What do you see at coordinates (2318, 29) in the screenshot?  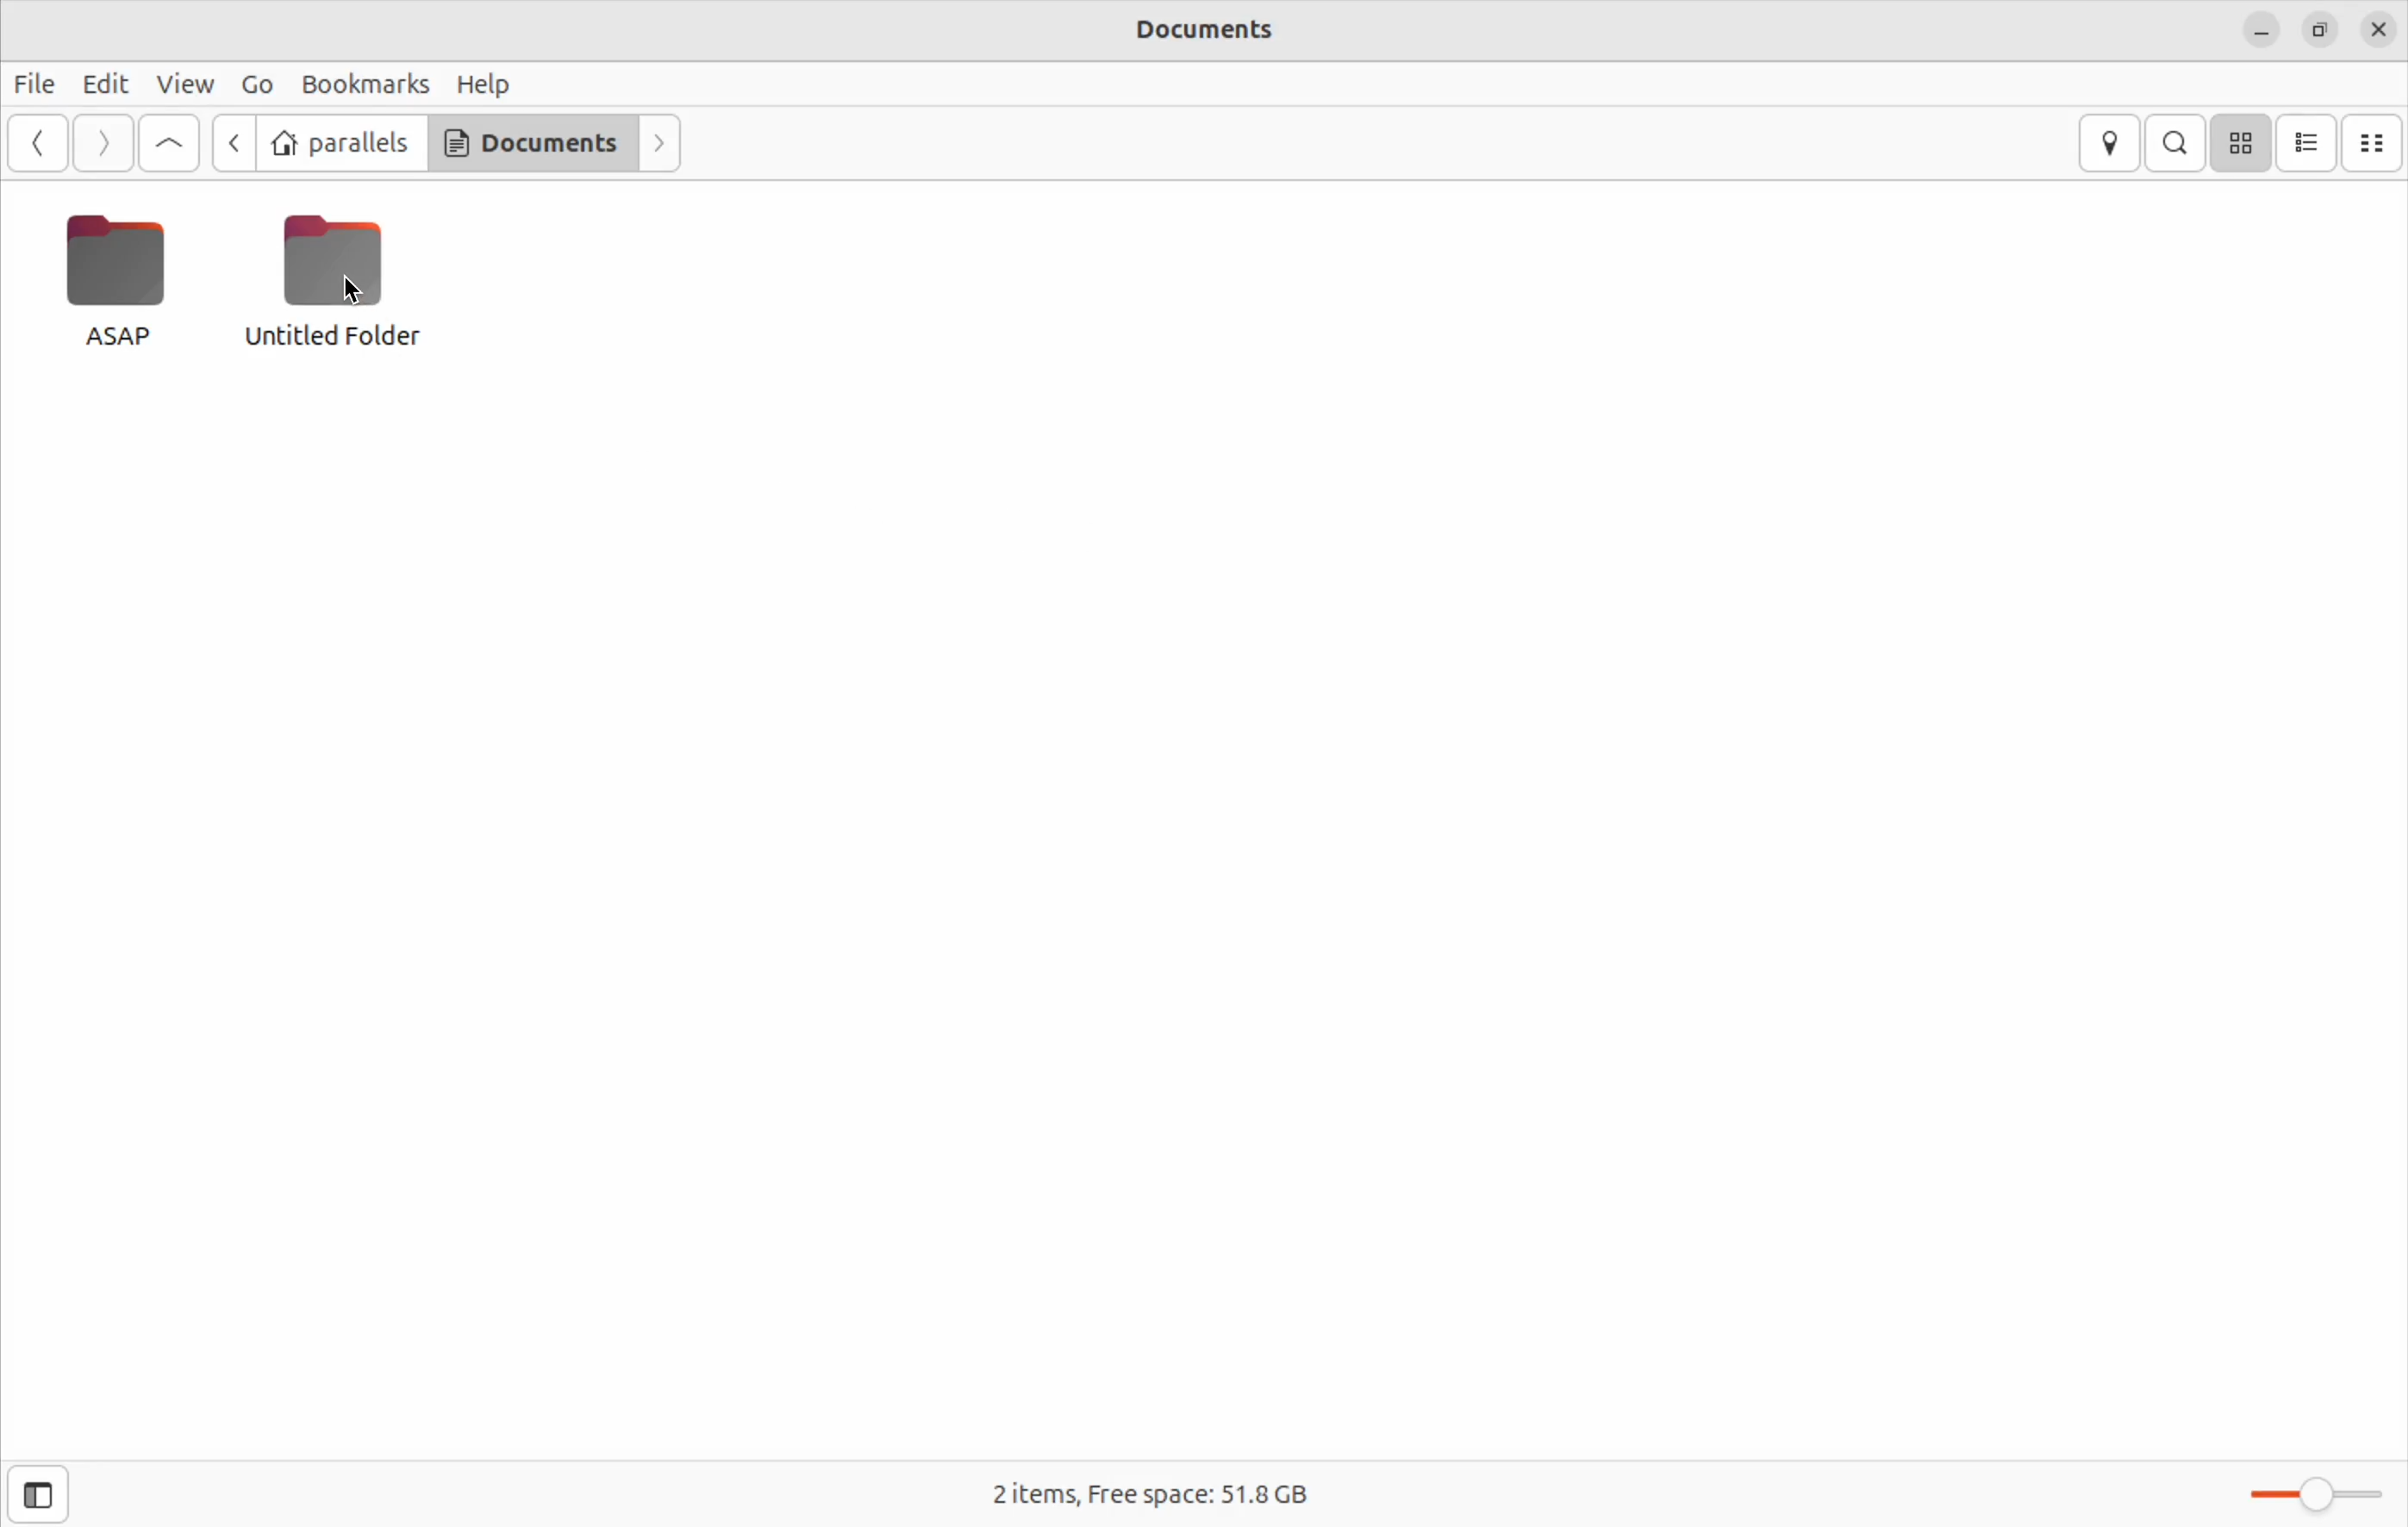 I see `resize` at bounding box center [2318, 29].